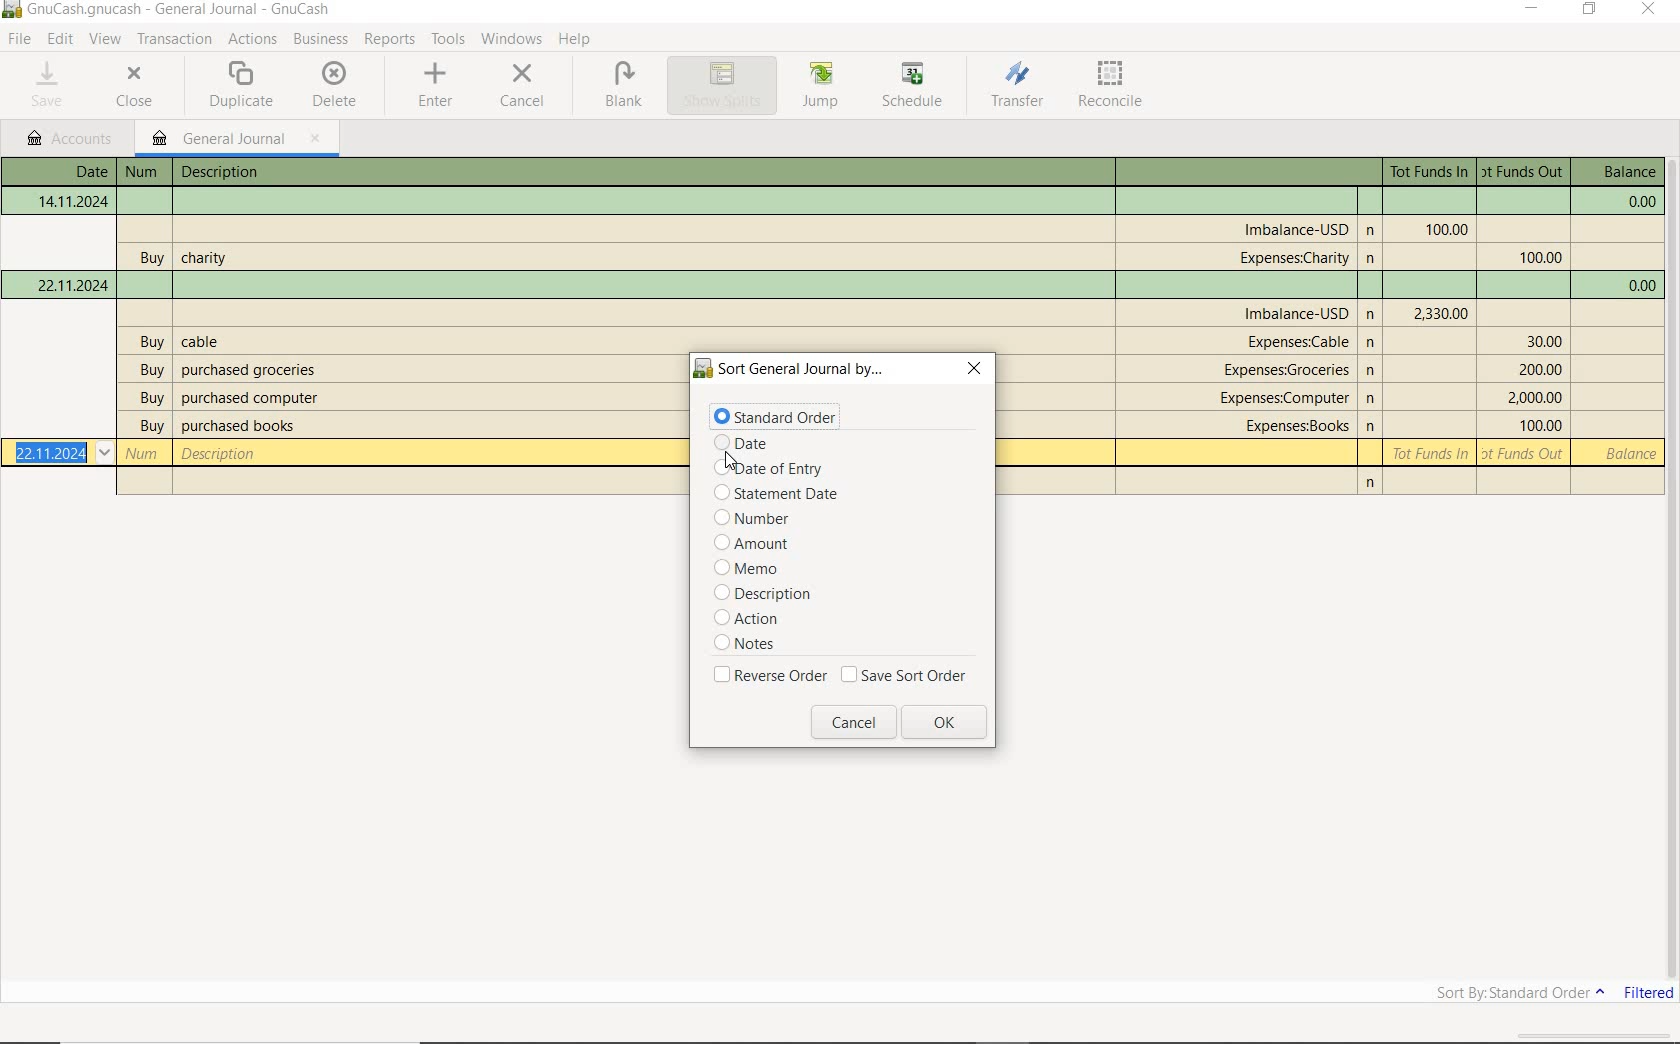  I want to click on account, so click(1289, 370).